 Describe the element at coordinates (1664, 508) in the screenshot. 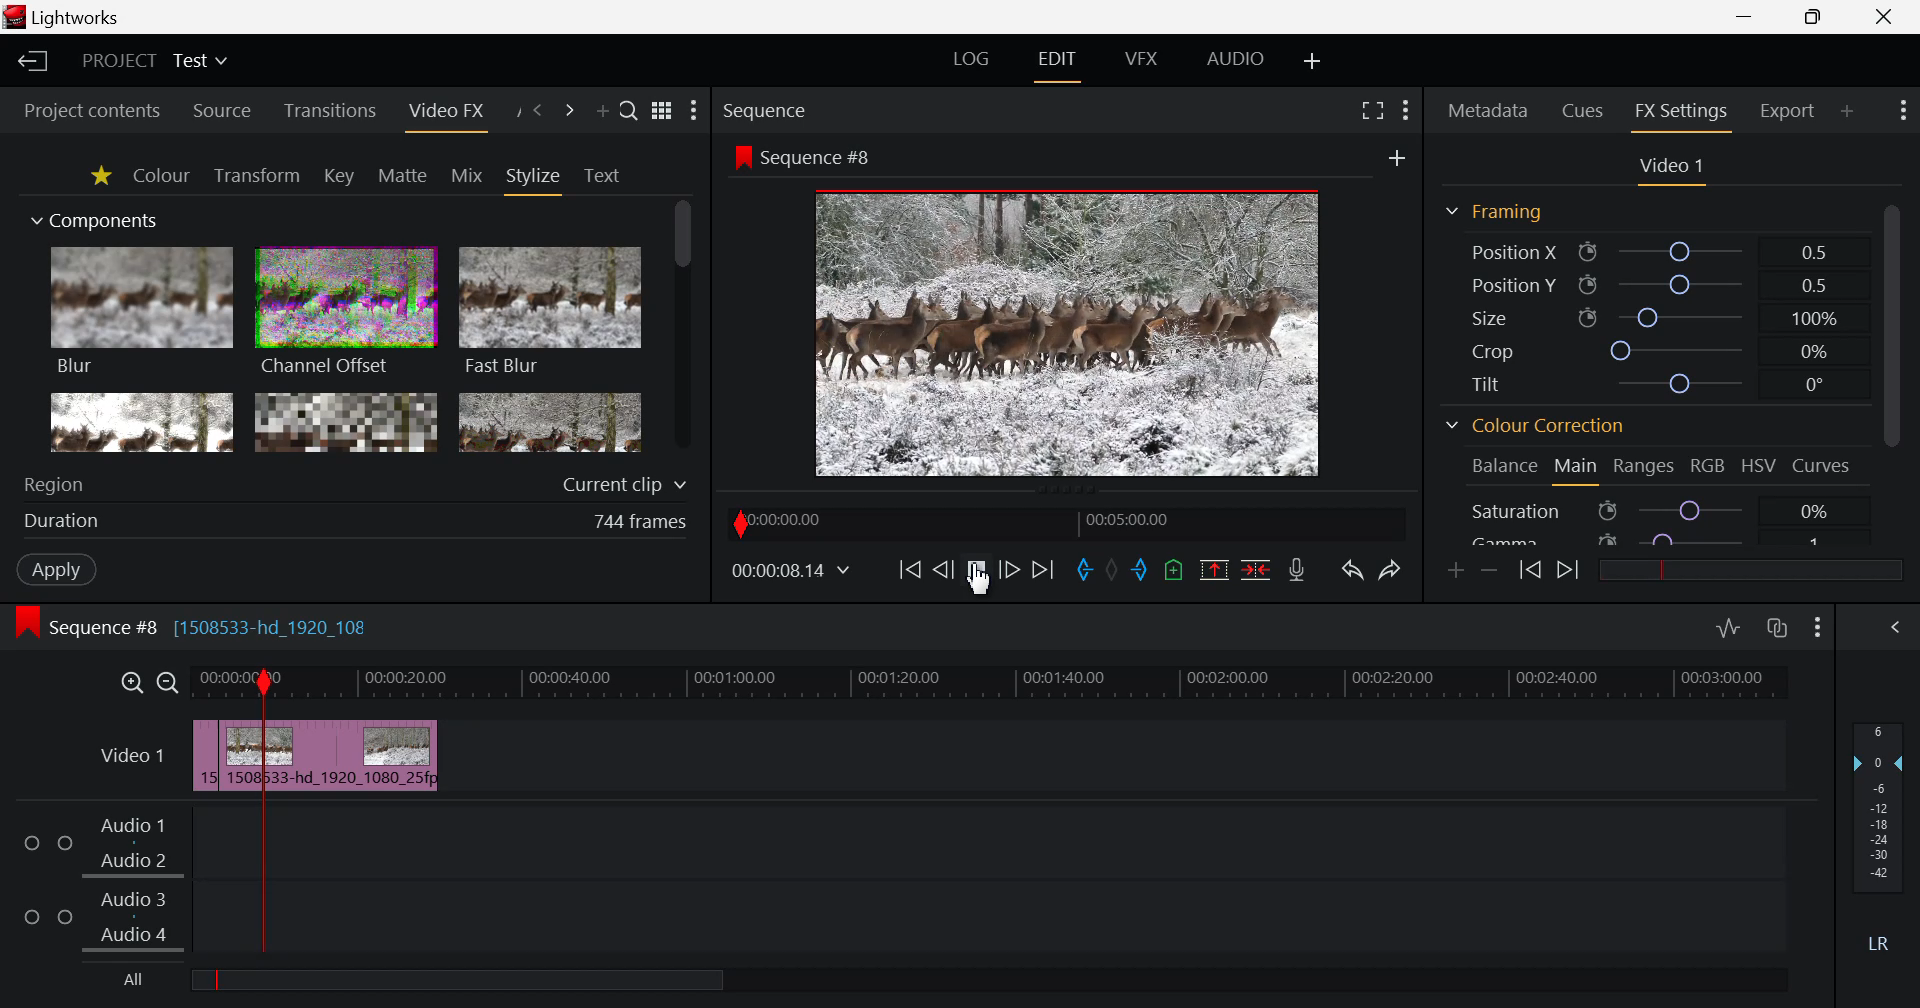

I see `Saturation` at that location.